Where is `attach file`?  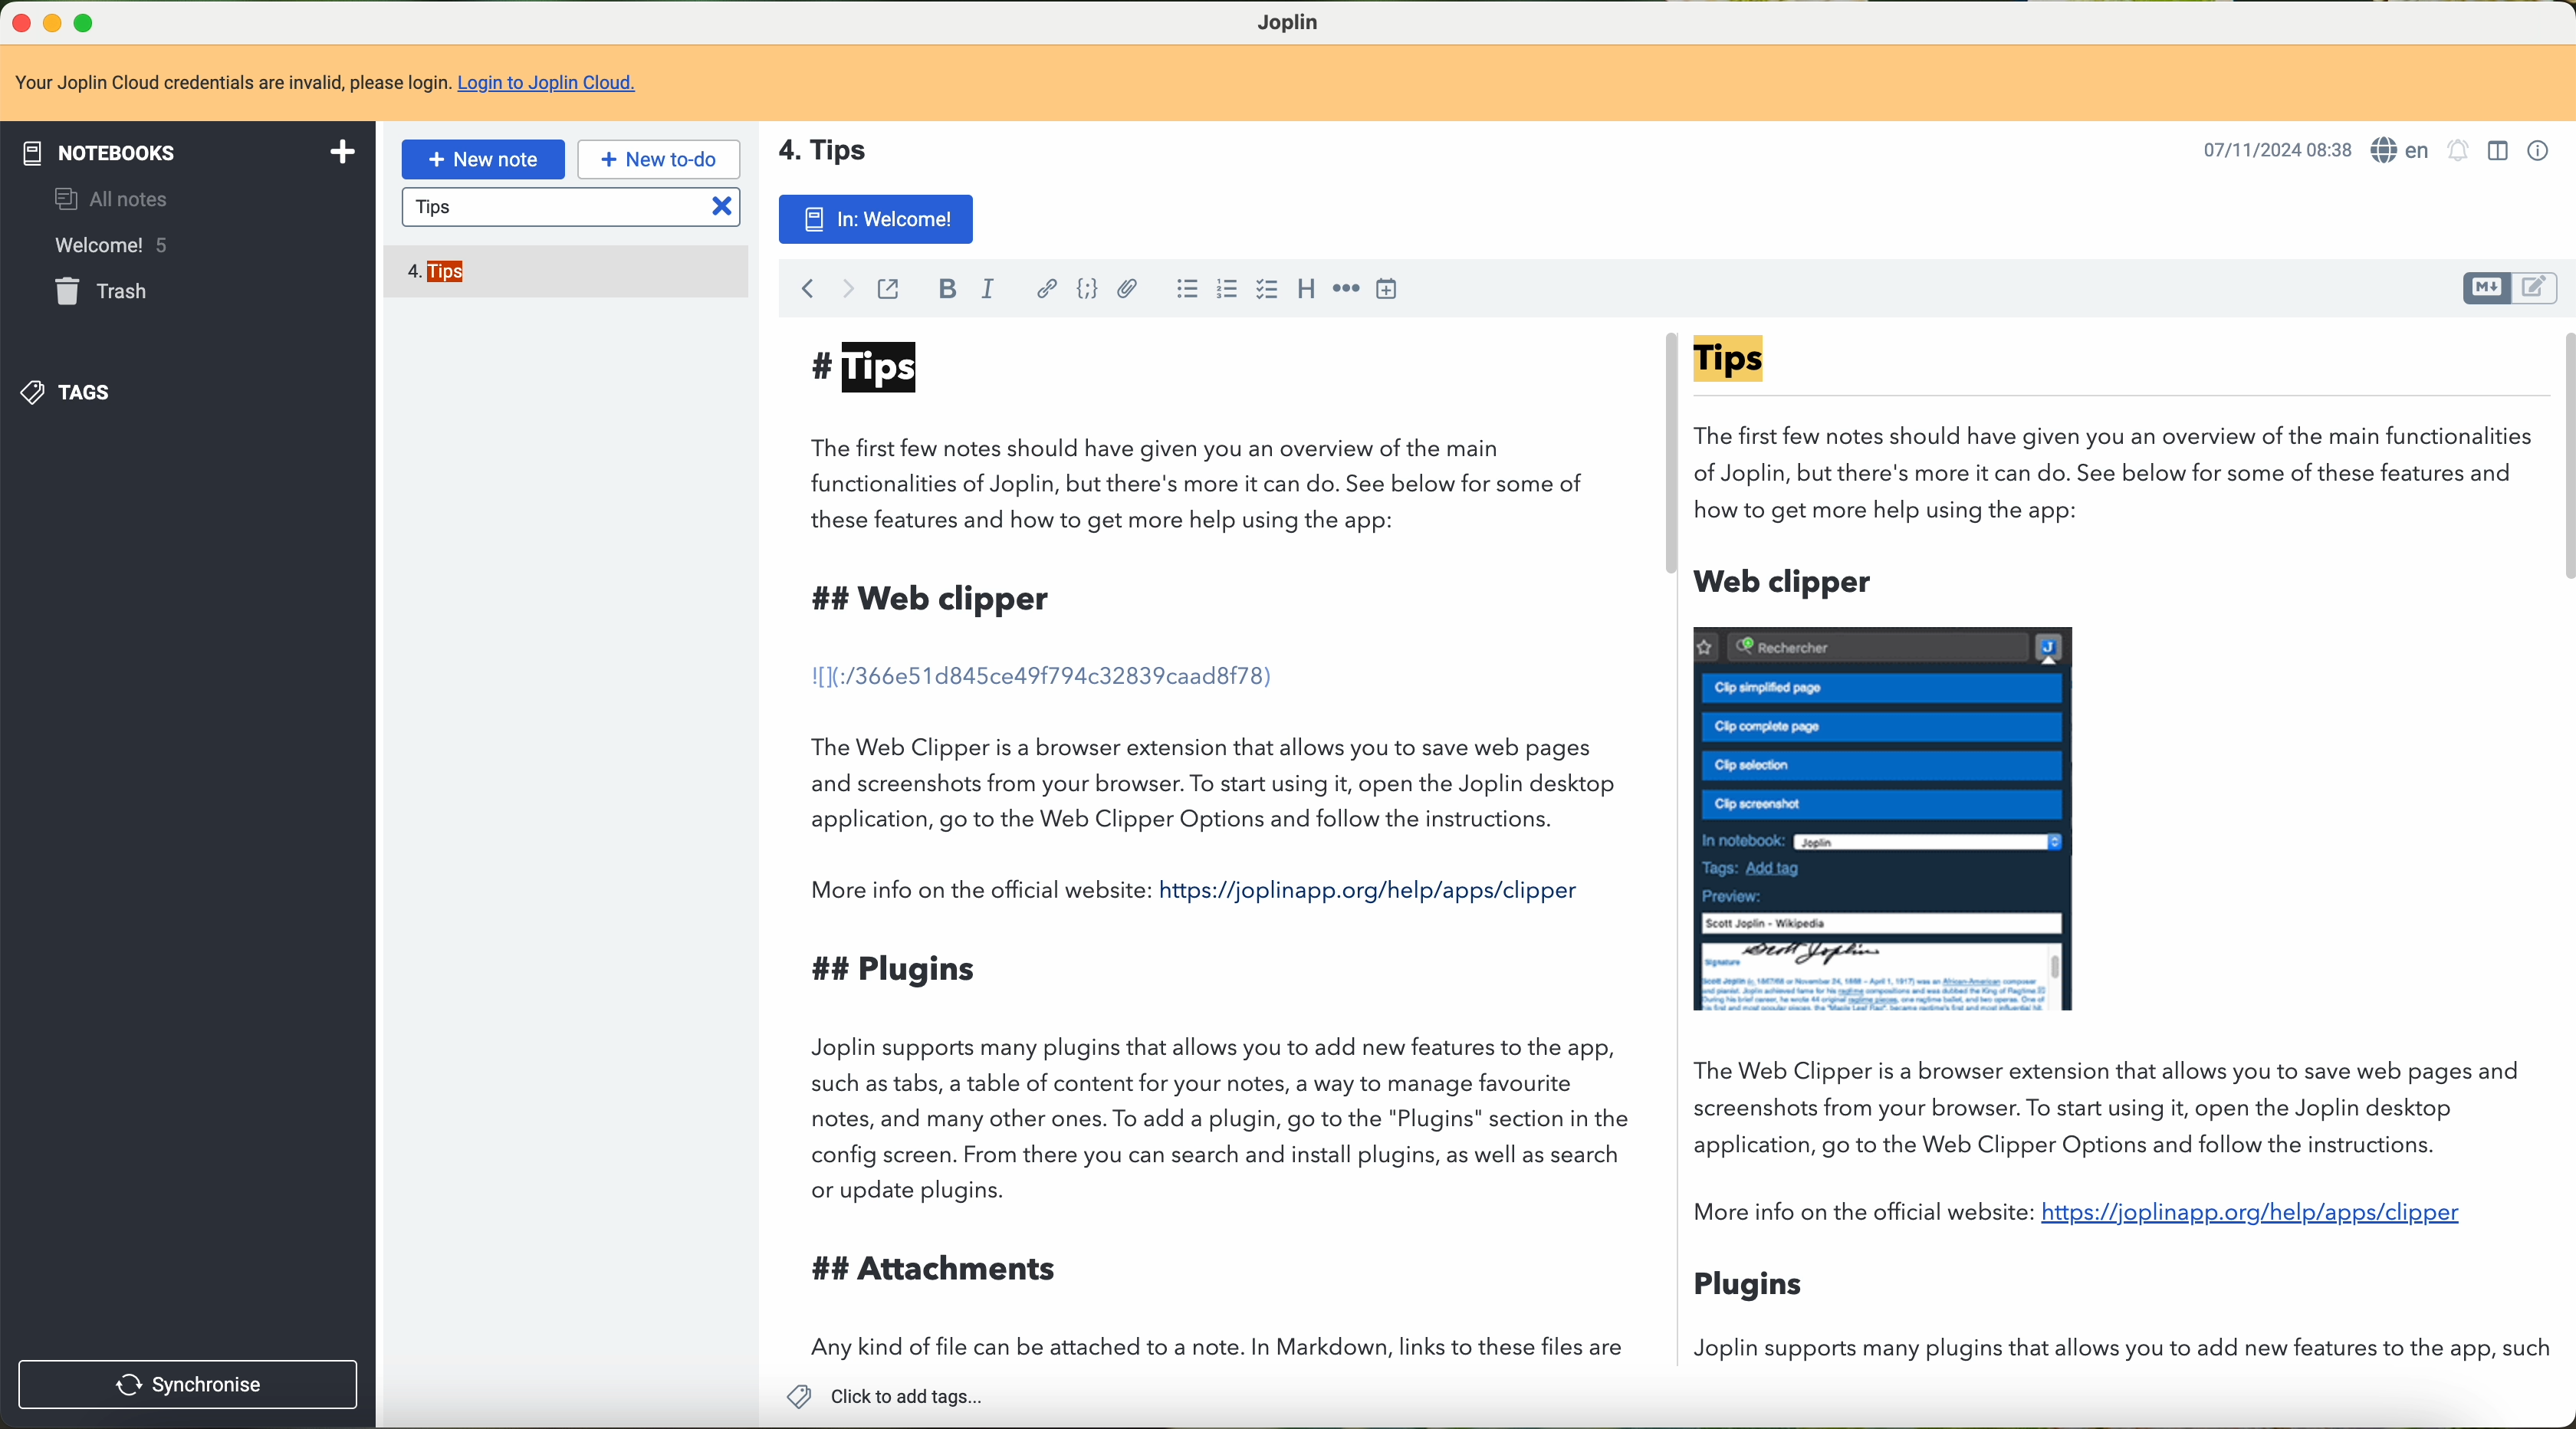 attach file is located at coordinates (1127, 291).